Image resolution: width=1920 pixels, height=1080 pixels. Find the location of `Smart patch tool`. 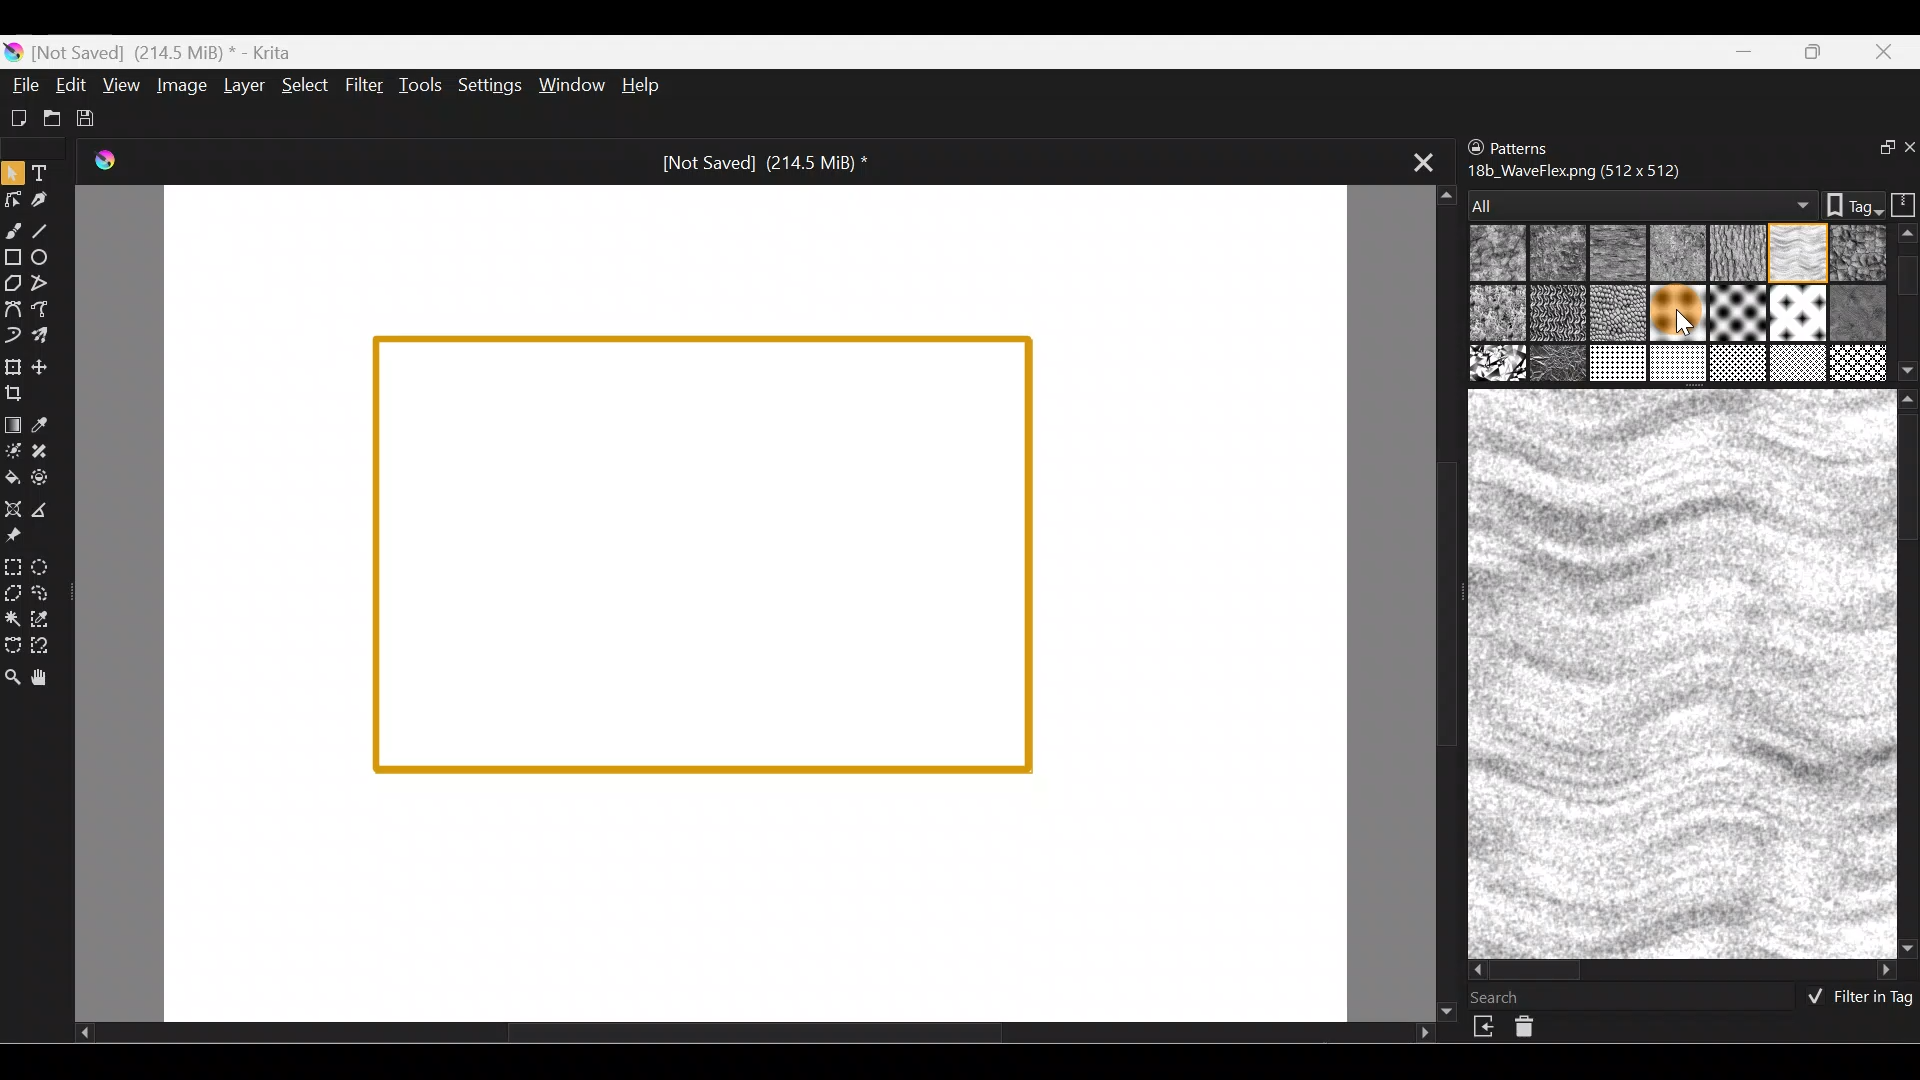

Smart patch tool is located at coordinates (52, 454).